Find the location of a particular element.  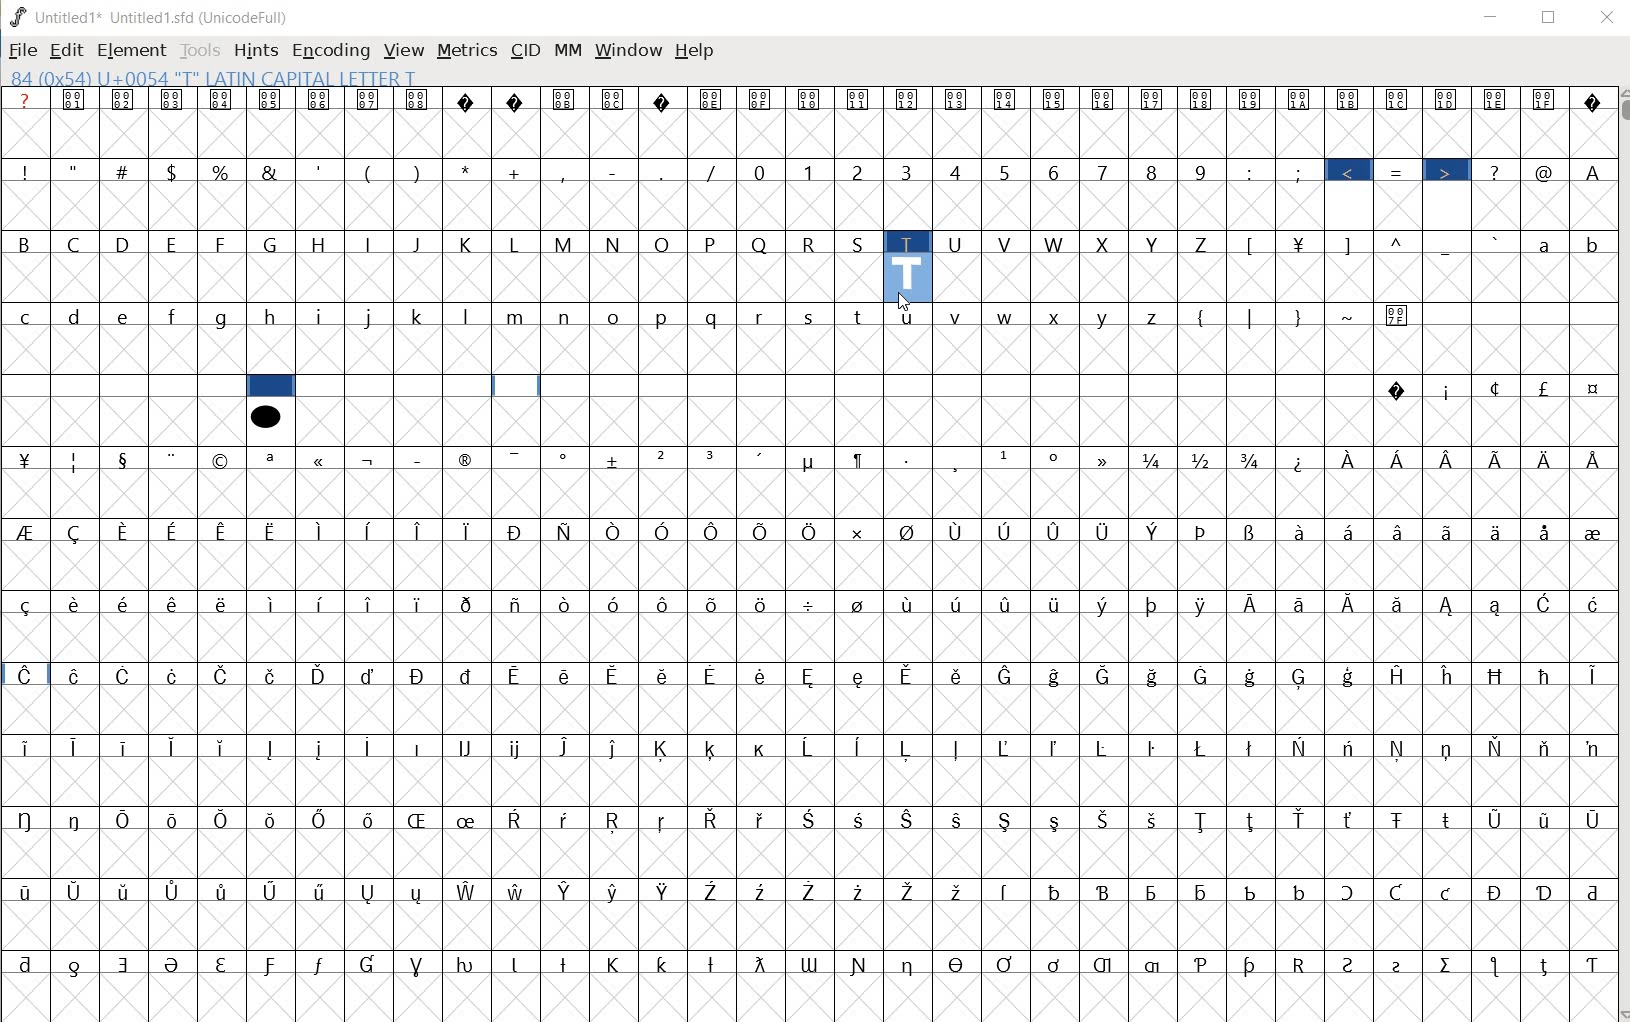

Symbol is located at coordinates (1499, 606).